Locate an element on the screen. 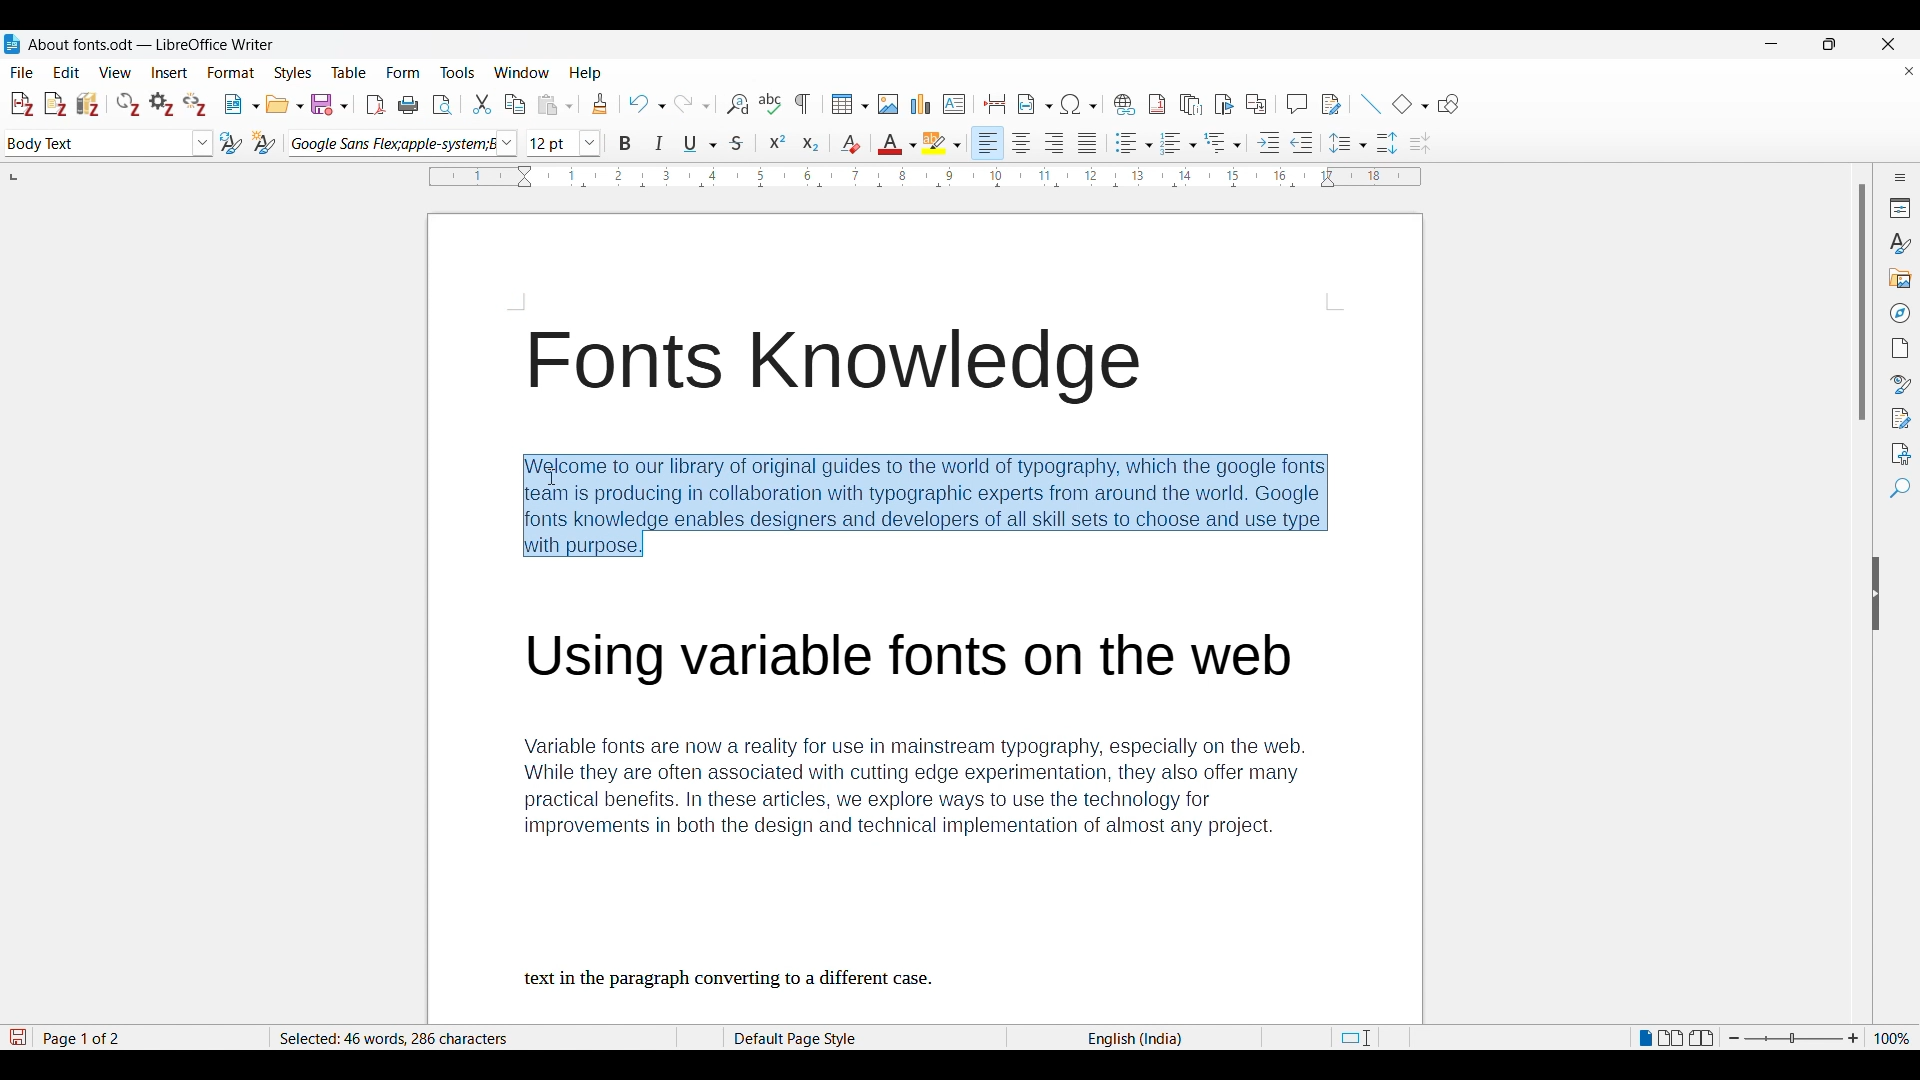 This screenshot has width=1920, height=1080. Vertical slide bar is located at coordinates (1863, 303).